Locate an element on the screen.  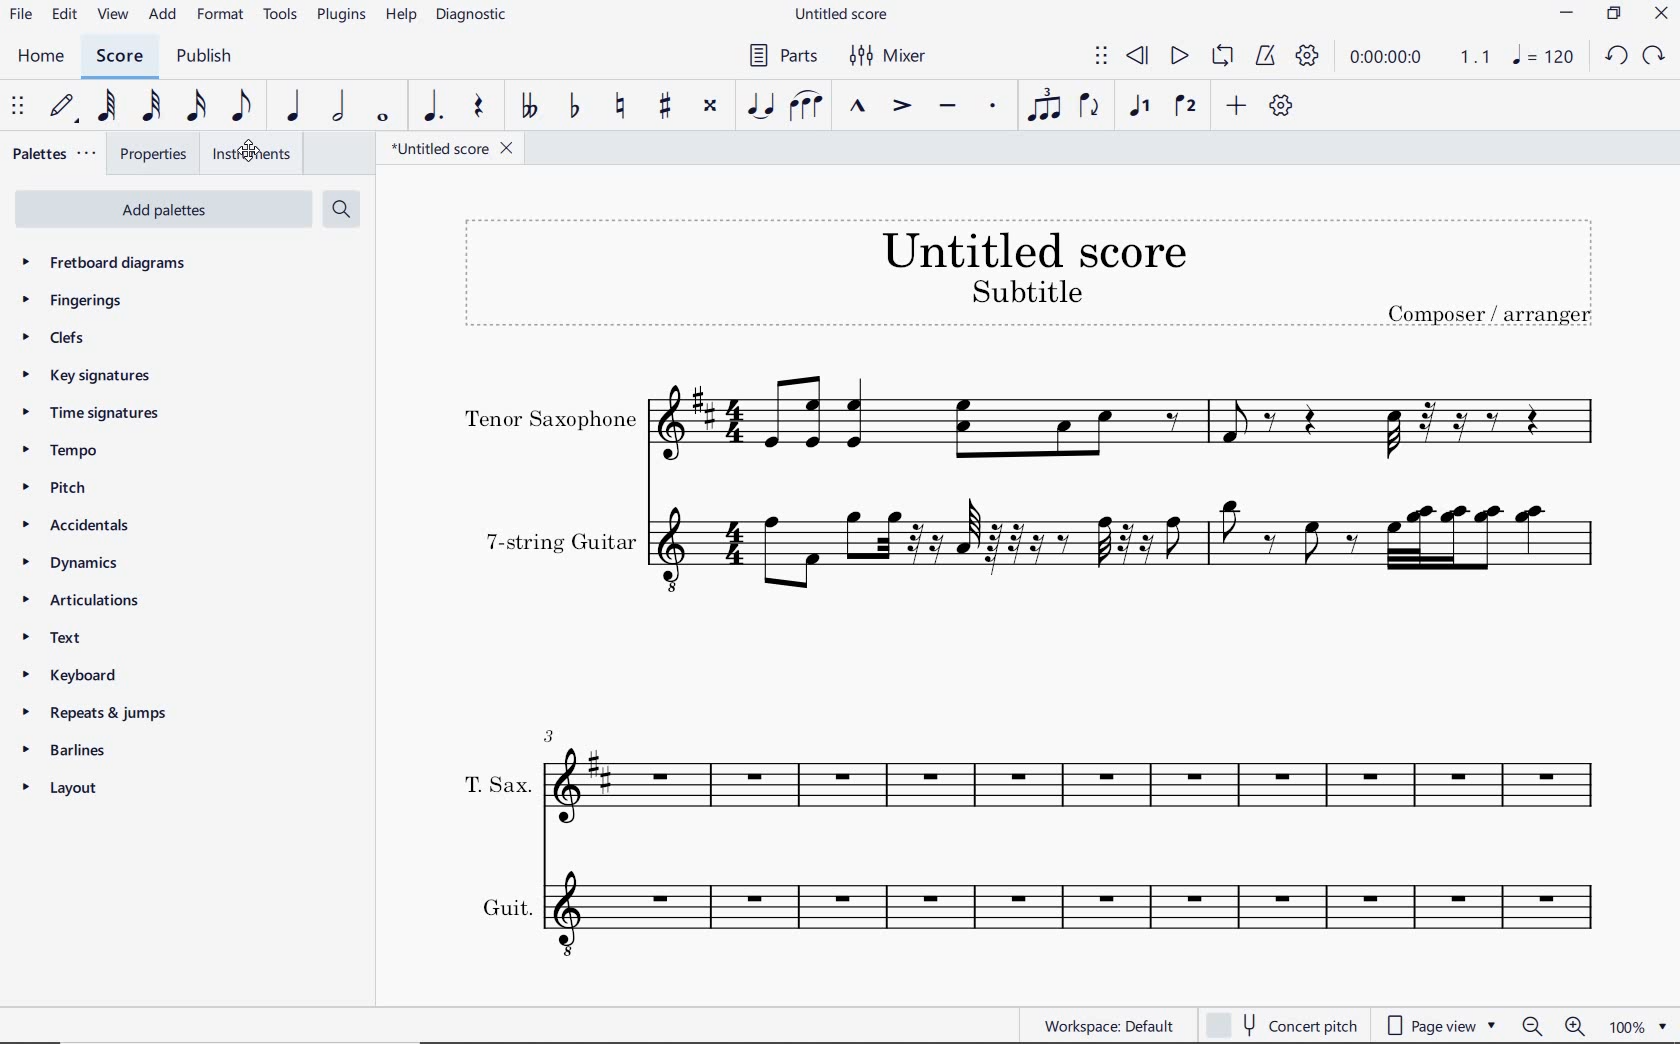
RESTORE DOWN is located at coordinates (1617, 15).